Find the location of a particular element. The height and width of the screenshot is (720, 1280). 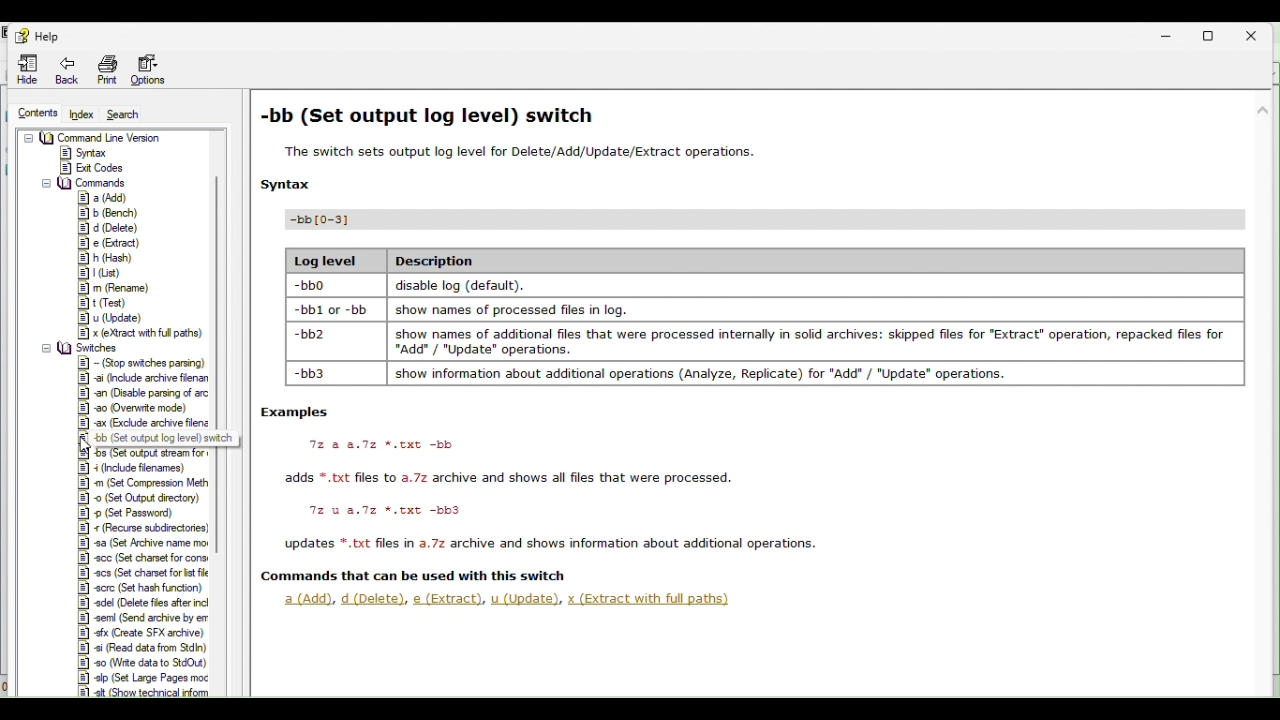

= UY Commands is located at coordinates (85, 181).